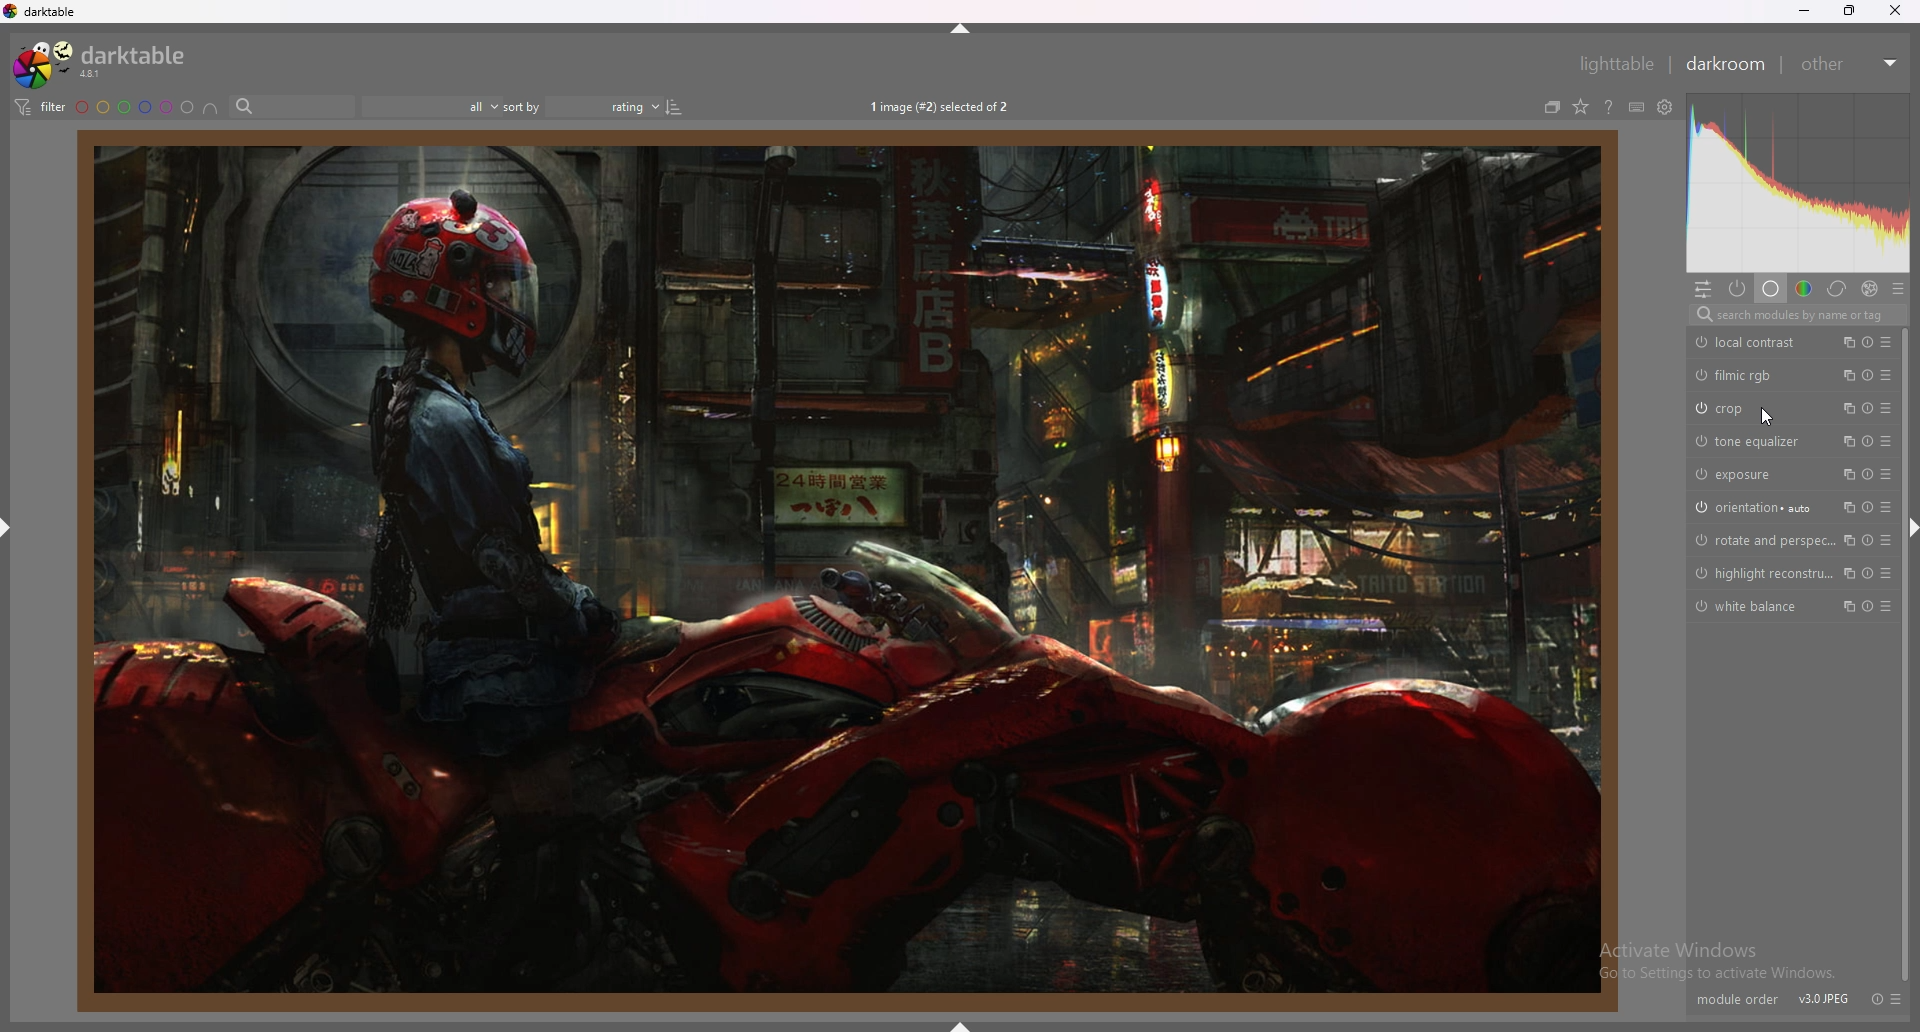 The height and width of the screenshot is (1032, 1920). What do you see at coordinates (1879, 998) in the screenshot?
I see `reset` at bounding box center [1879, 998].